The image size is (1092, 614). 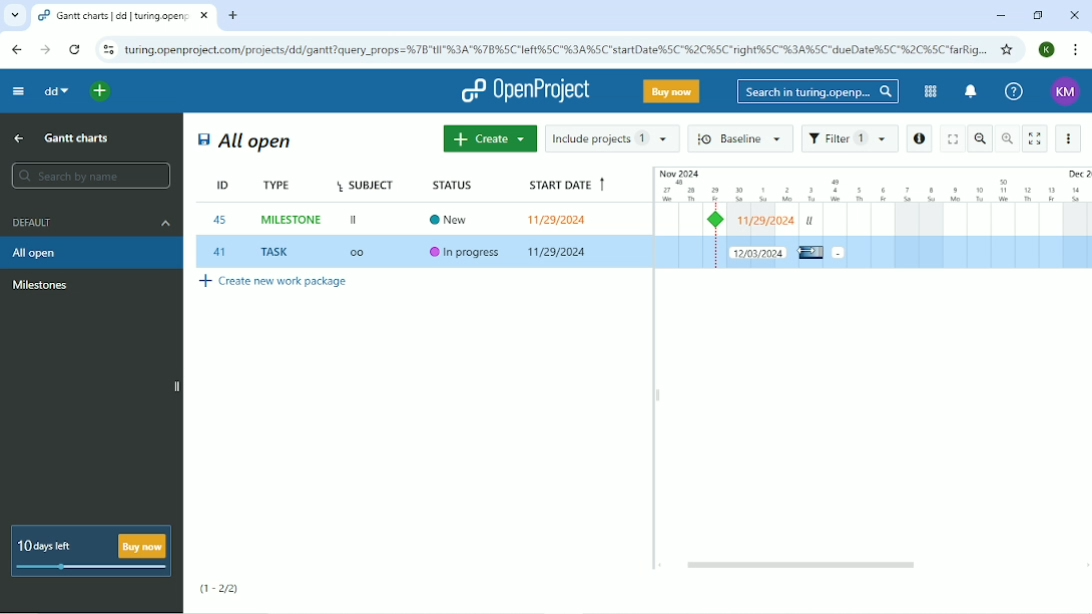 I want to click on 45, so click(x=221, y=220).